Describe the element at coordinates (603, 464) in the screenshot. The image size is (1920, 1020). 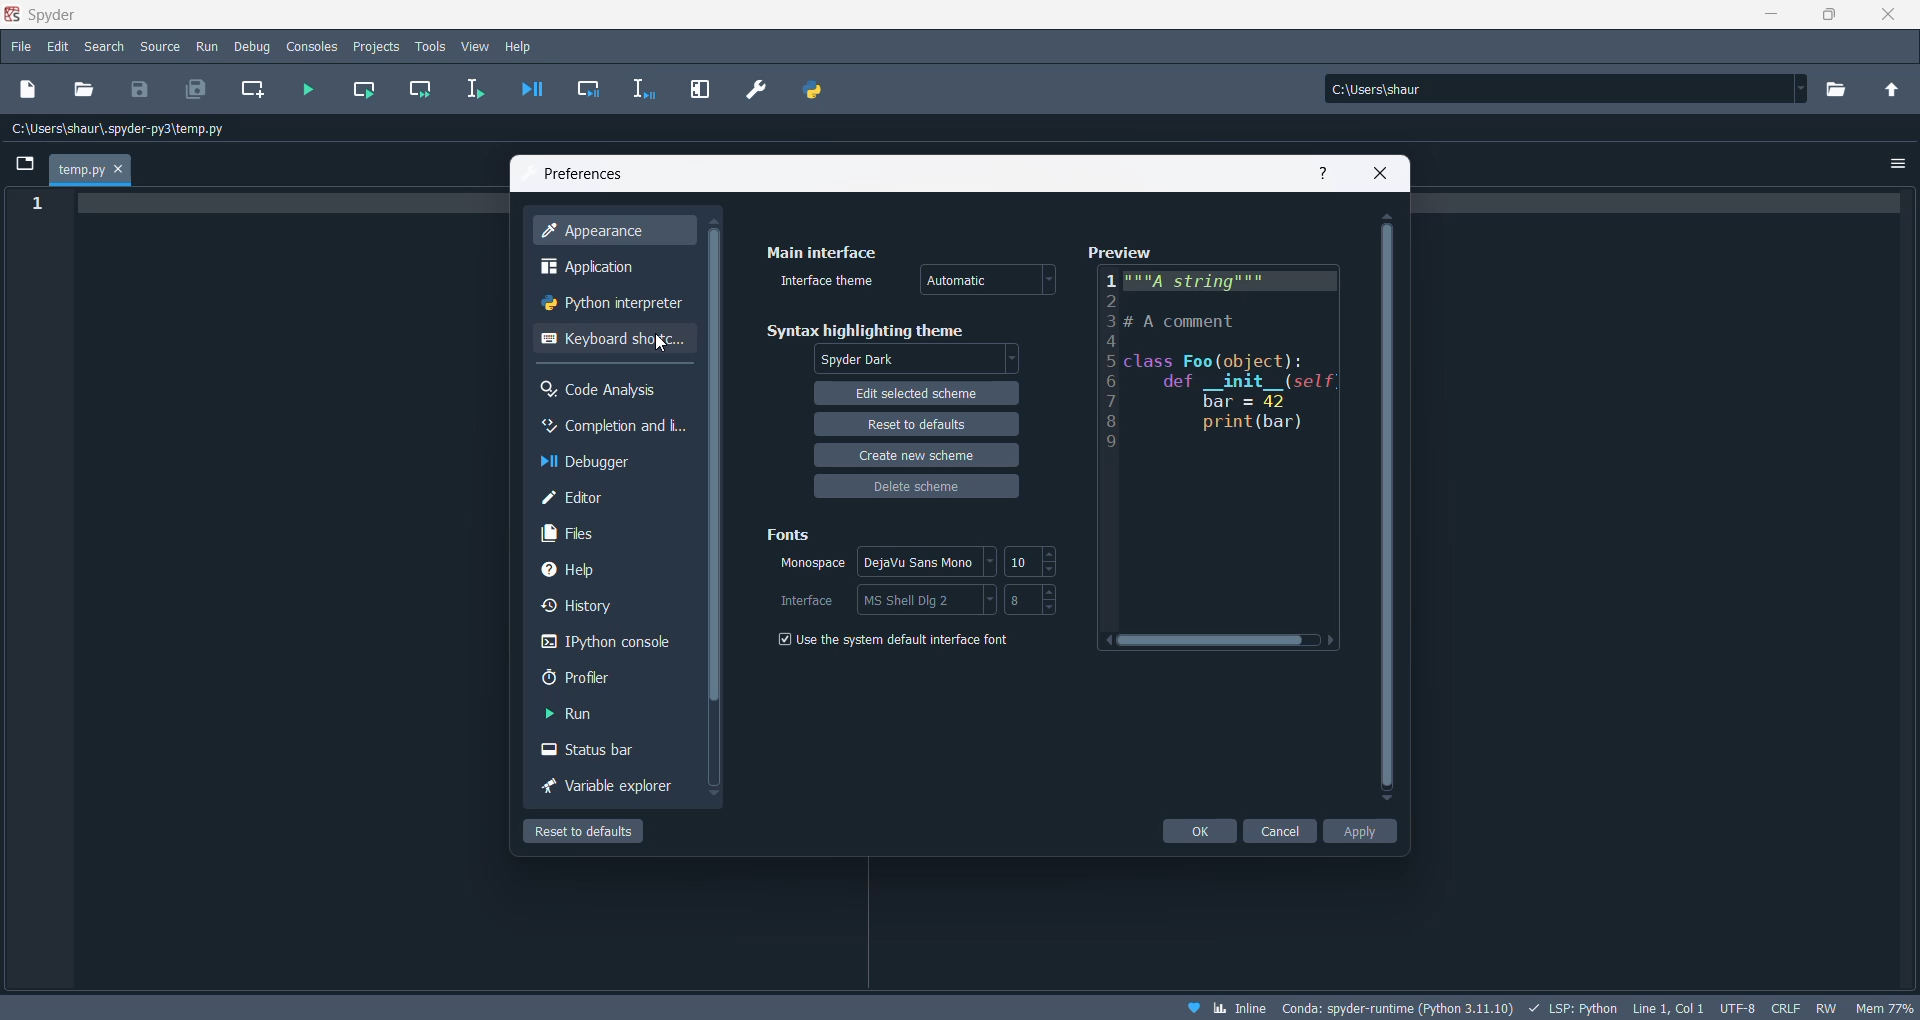
I see `debugger` at that location.